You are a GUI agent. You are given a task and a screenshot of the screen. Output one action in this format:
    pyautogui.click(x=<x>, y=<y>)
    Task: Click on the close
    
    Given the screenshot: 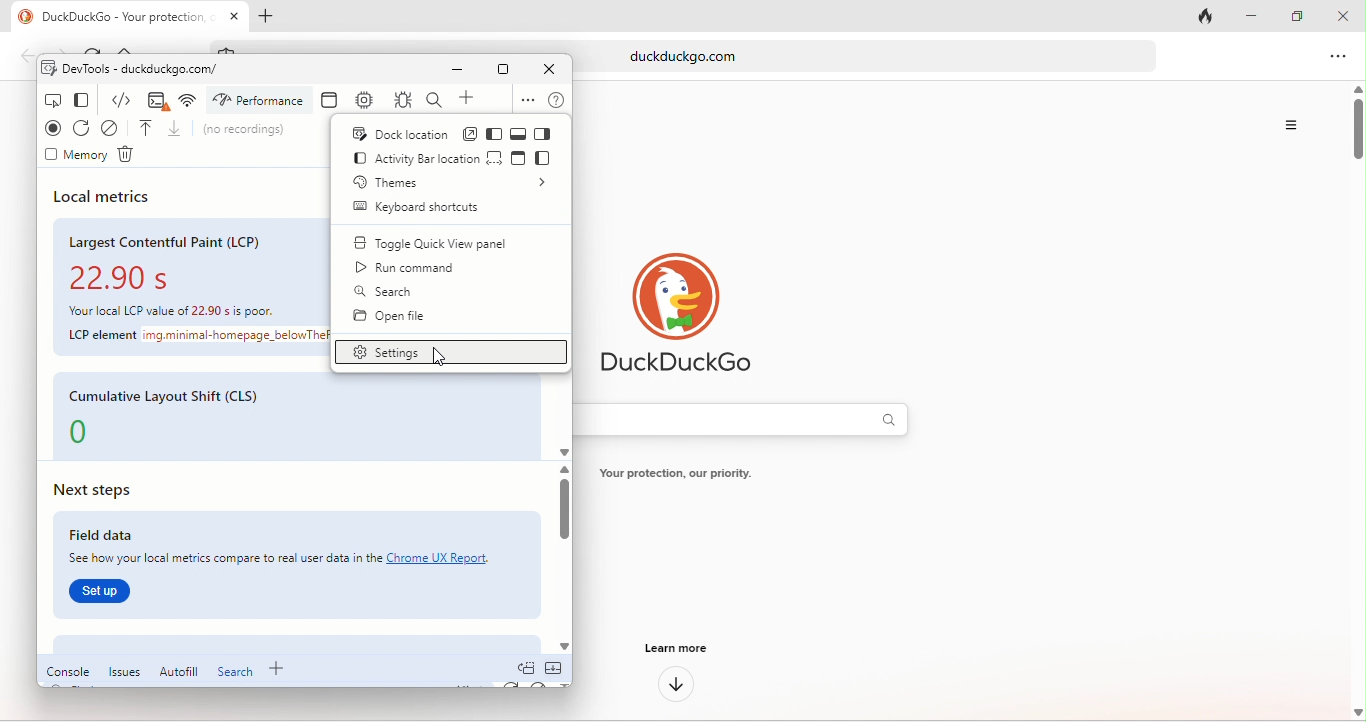 What is the action you would take?
    pyautogui.click(x=1343, y=15)
    